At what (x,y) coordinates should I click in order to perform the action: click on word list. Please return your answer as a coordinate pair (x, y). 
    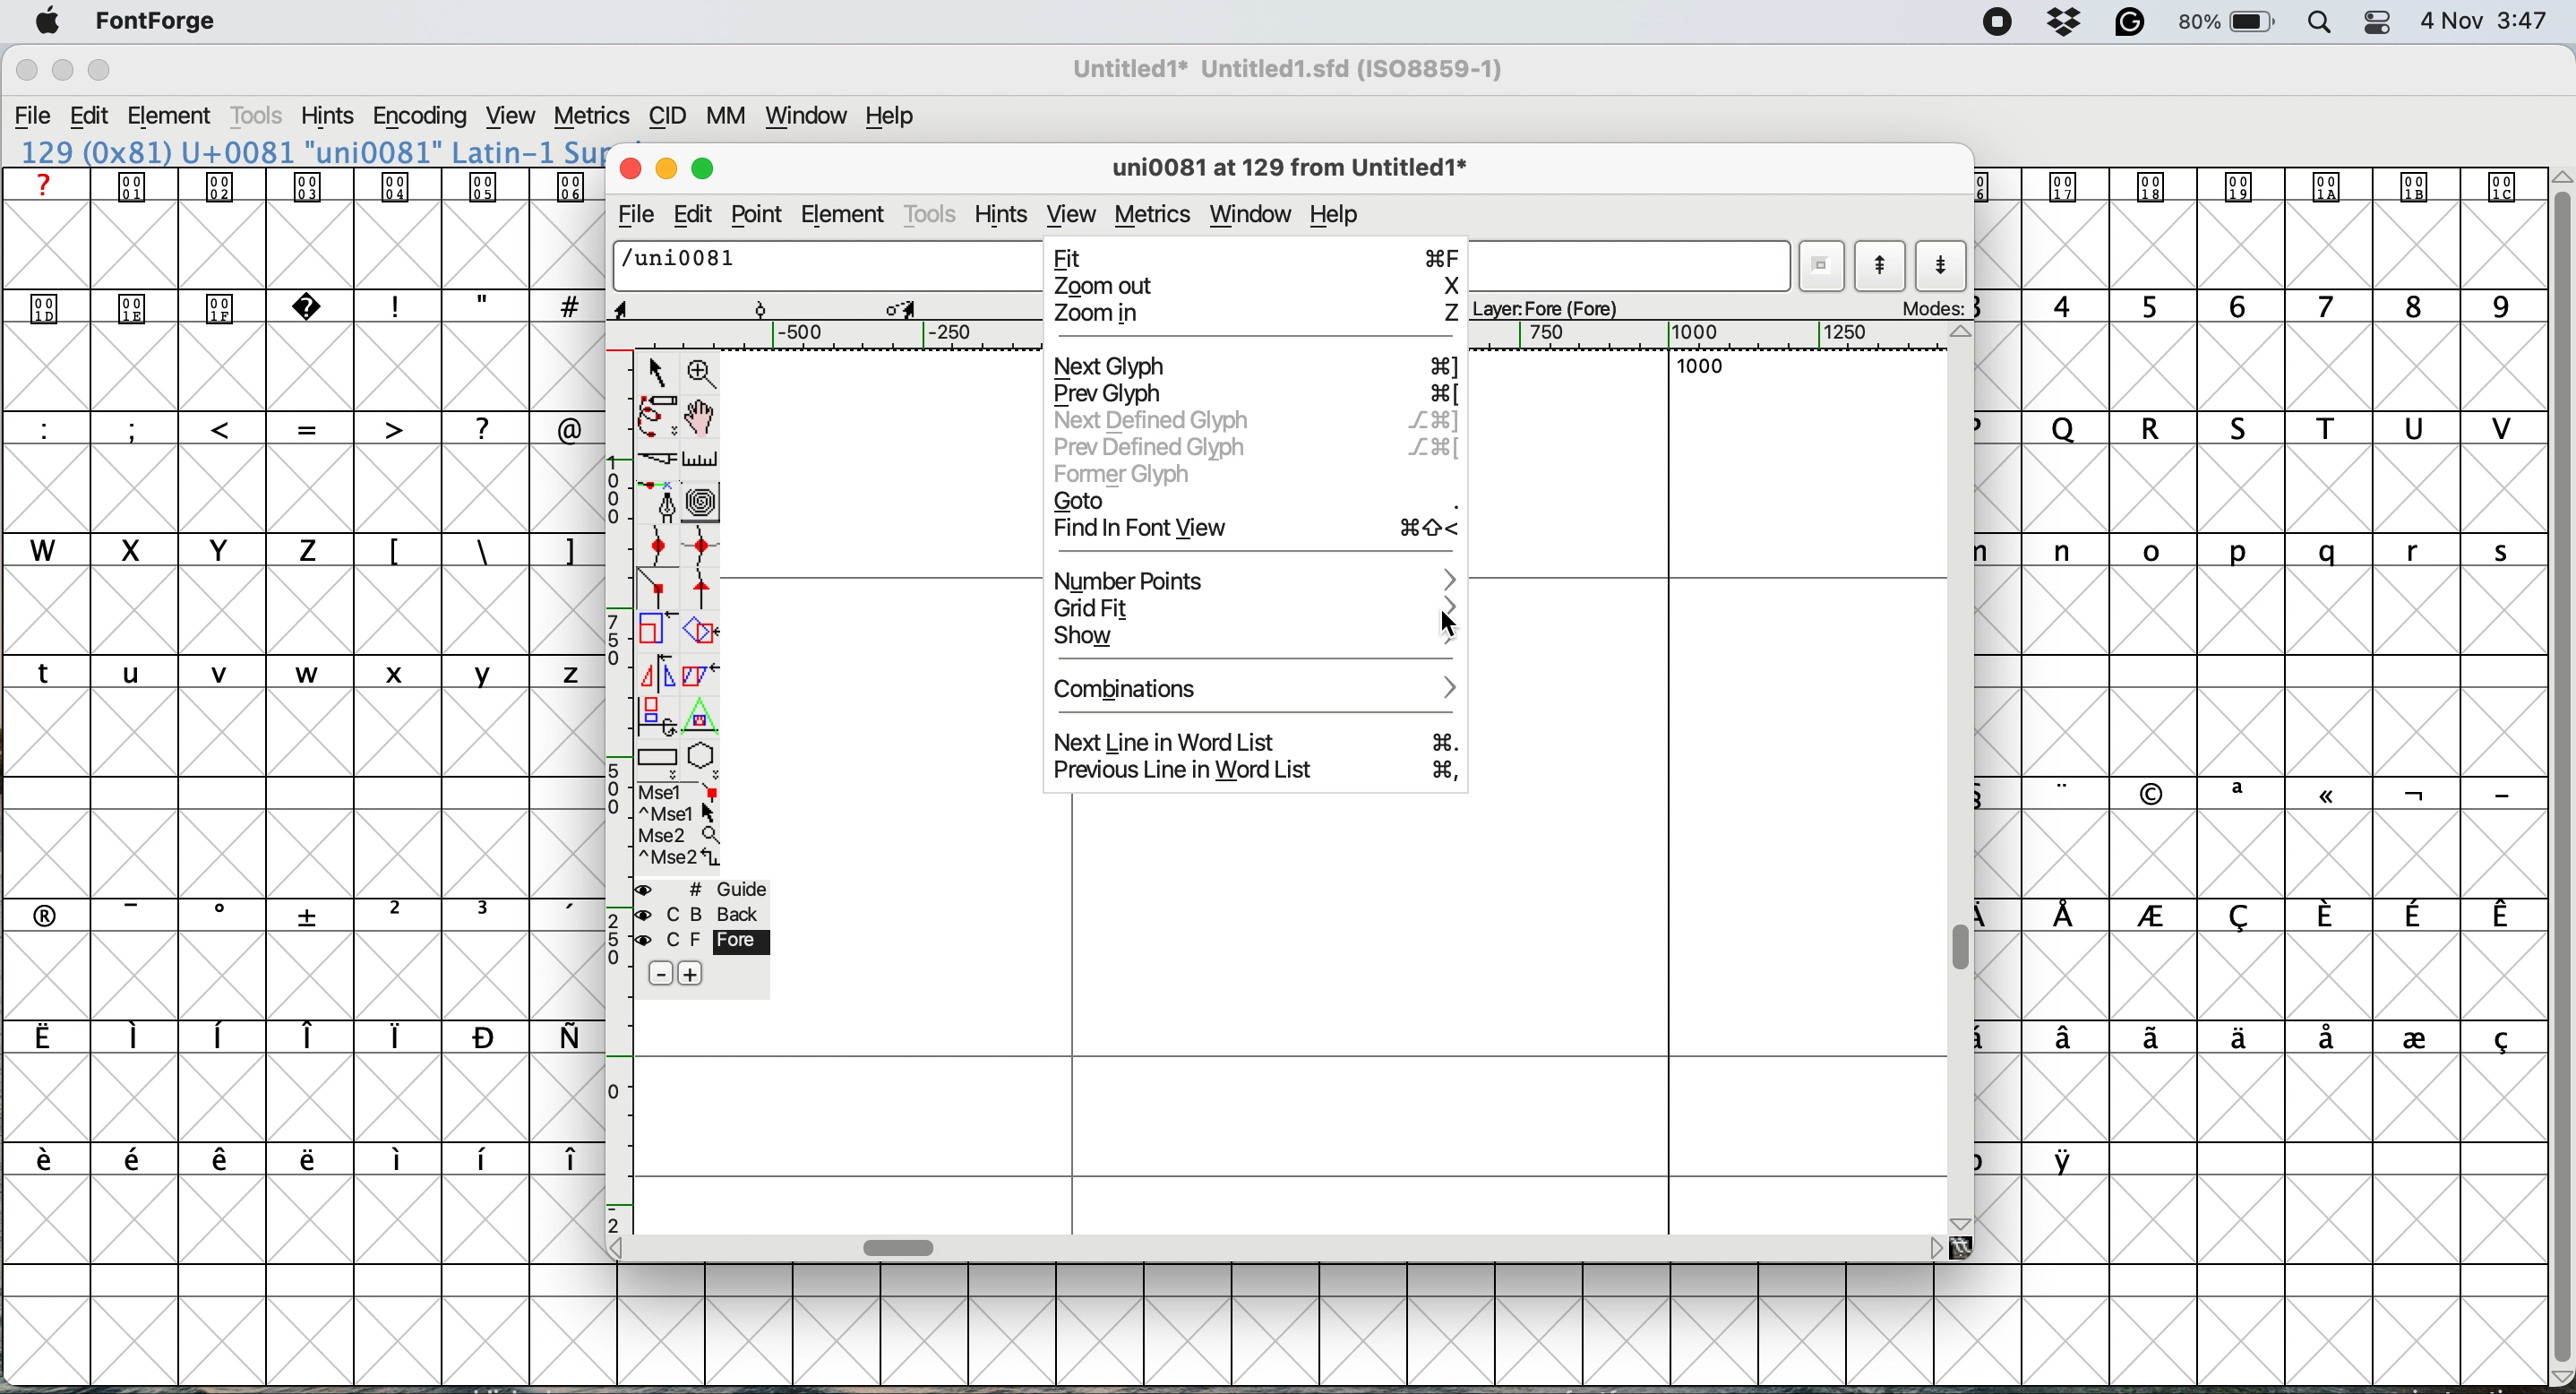
    Looking at the image, I should click on (1826, 267).